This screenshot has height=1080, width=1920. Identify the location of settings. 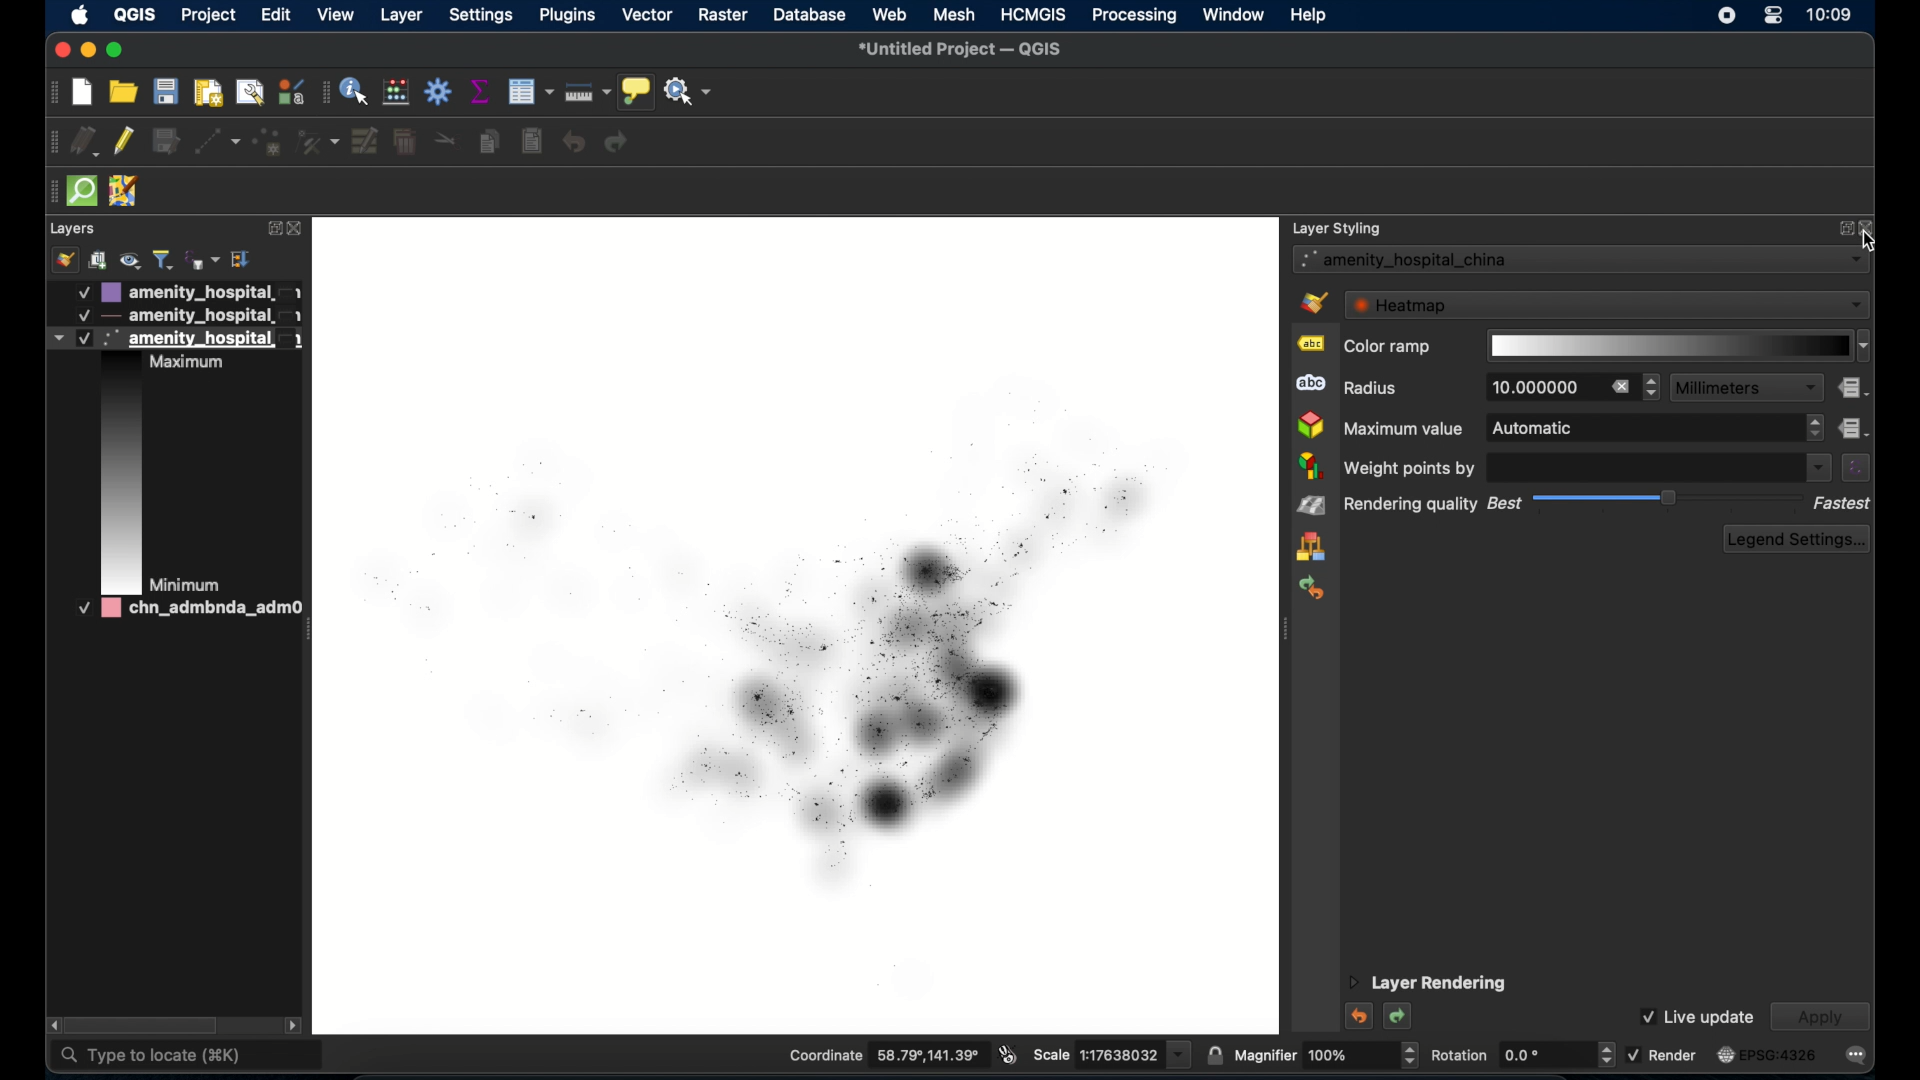
(482, 16).